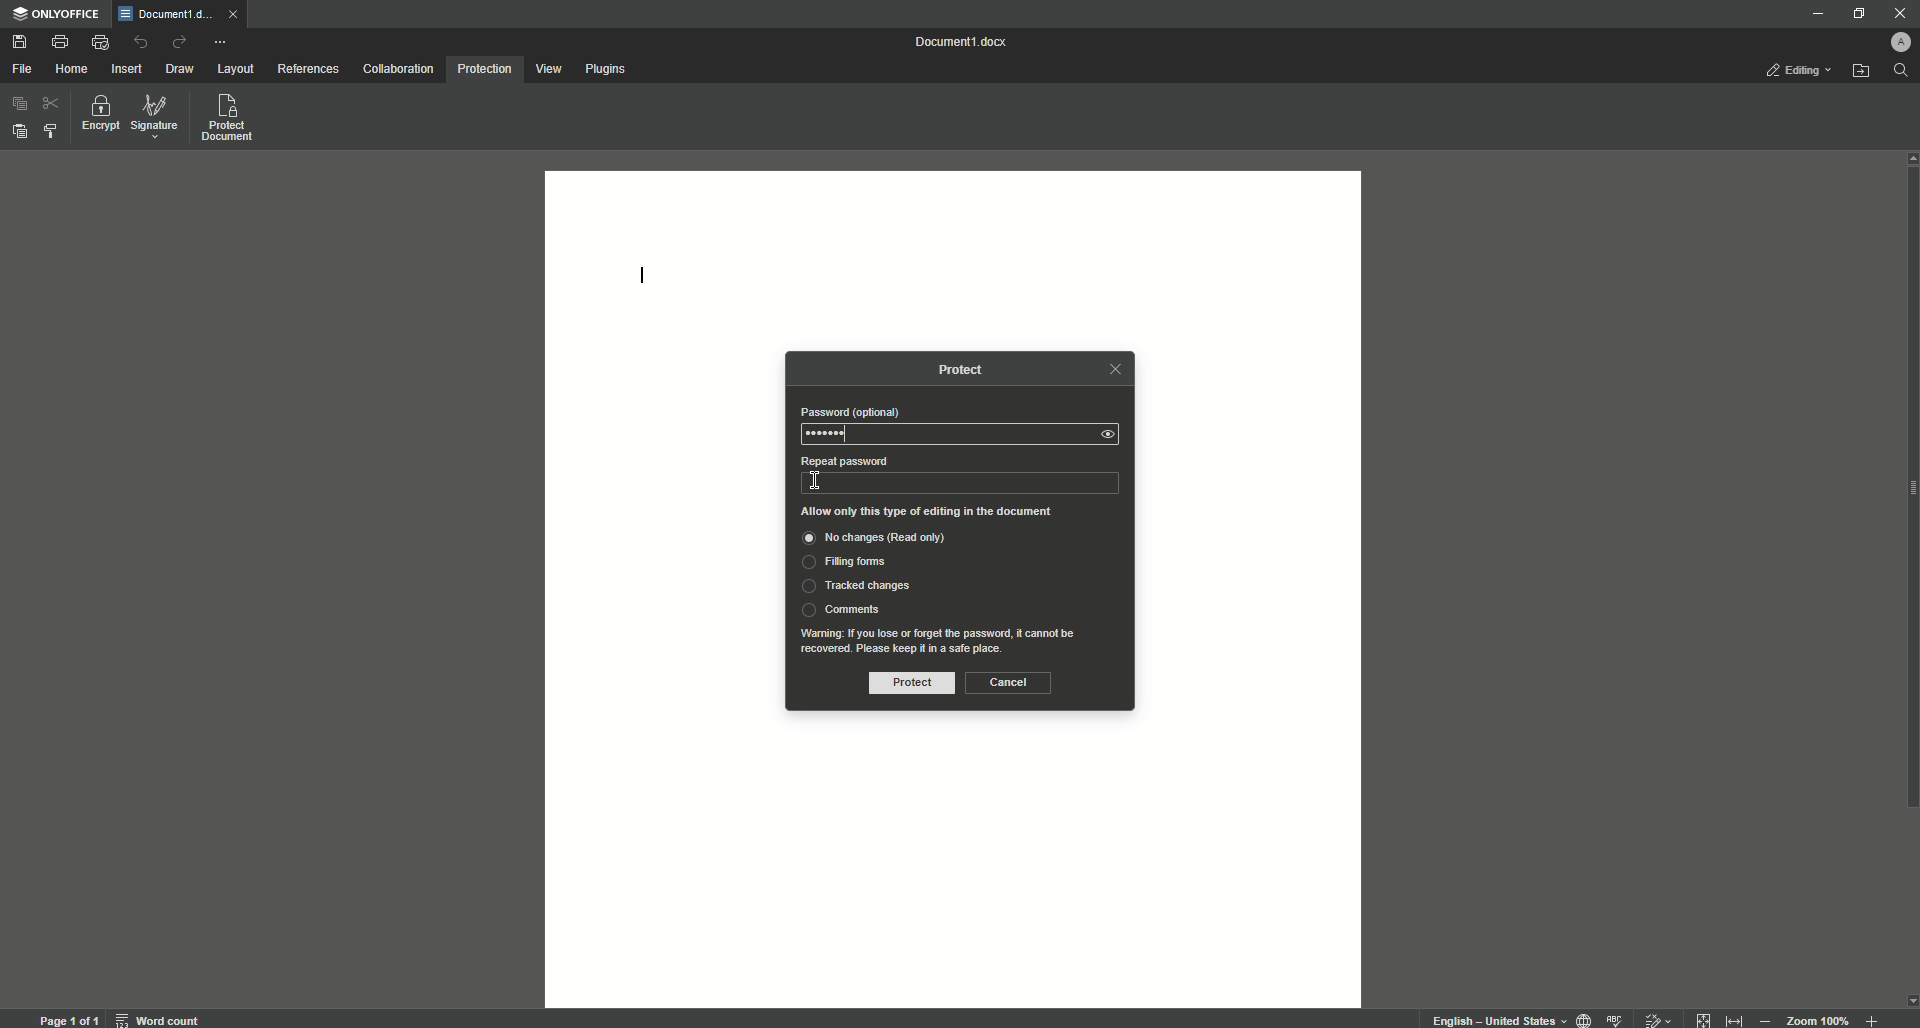 This screenshot has width=1920, height=1028. I want to click on text Cursor, so click(816, 482).